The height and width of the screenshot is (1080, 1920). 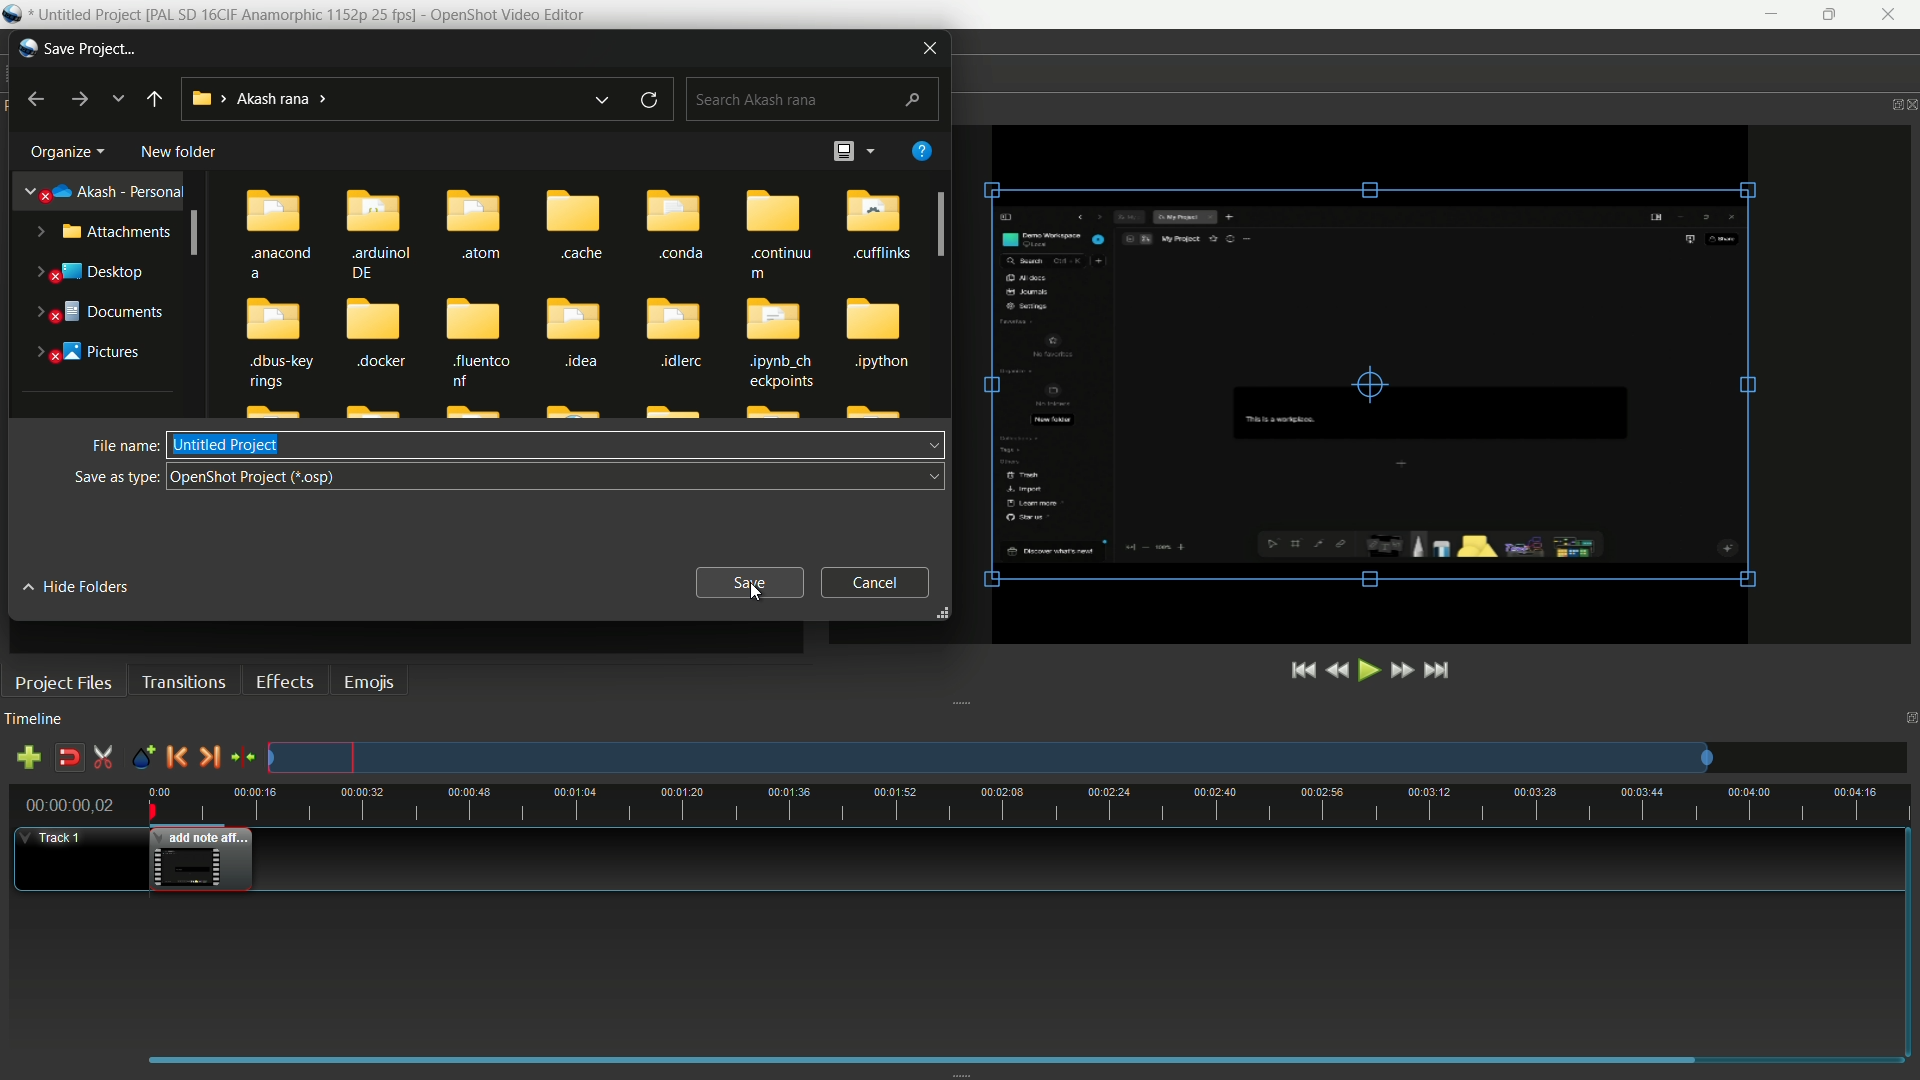 I want to click on close timeline, so click(x=1908, y=719).